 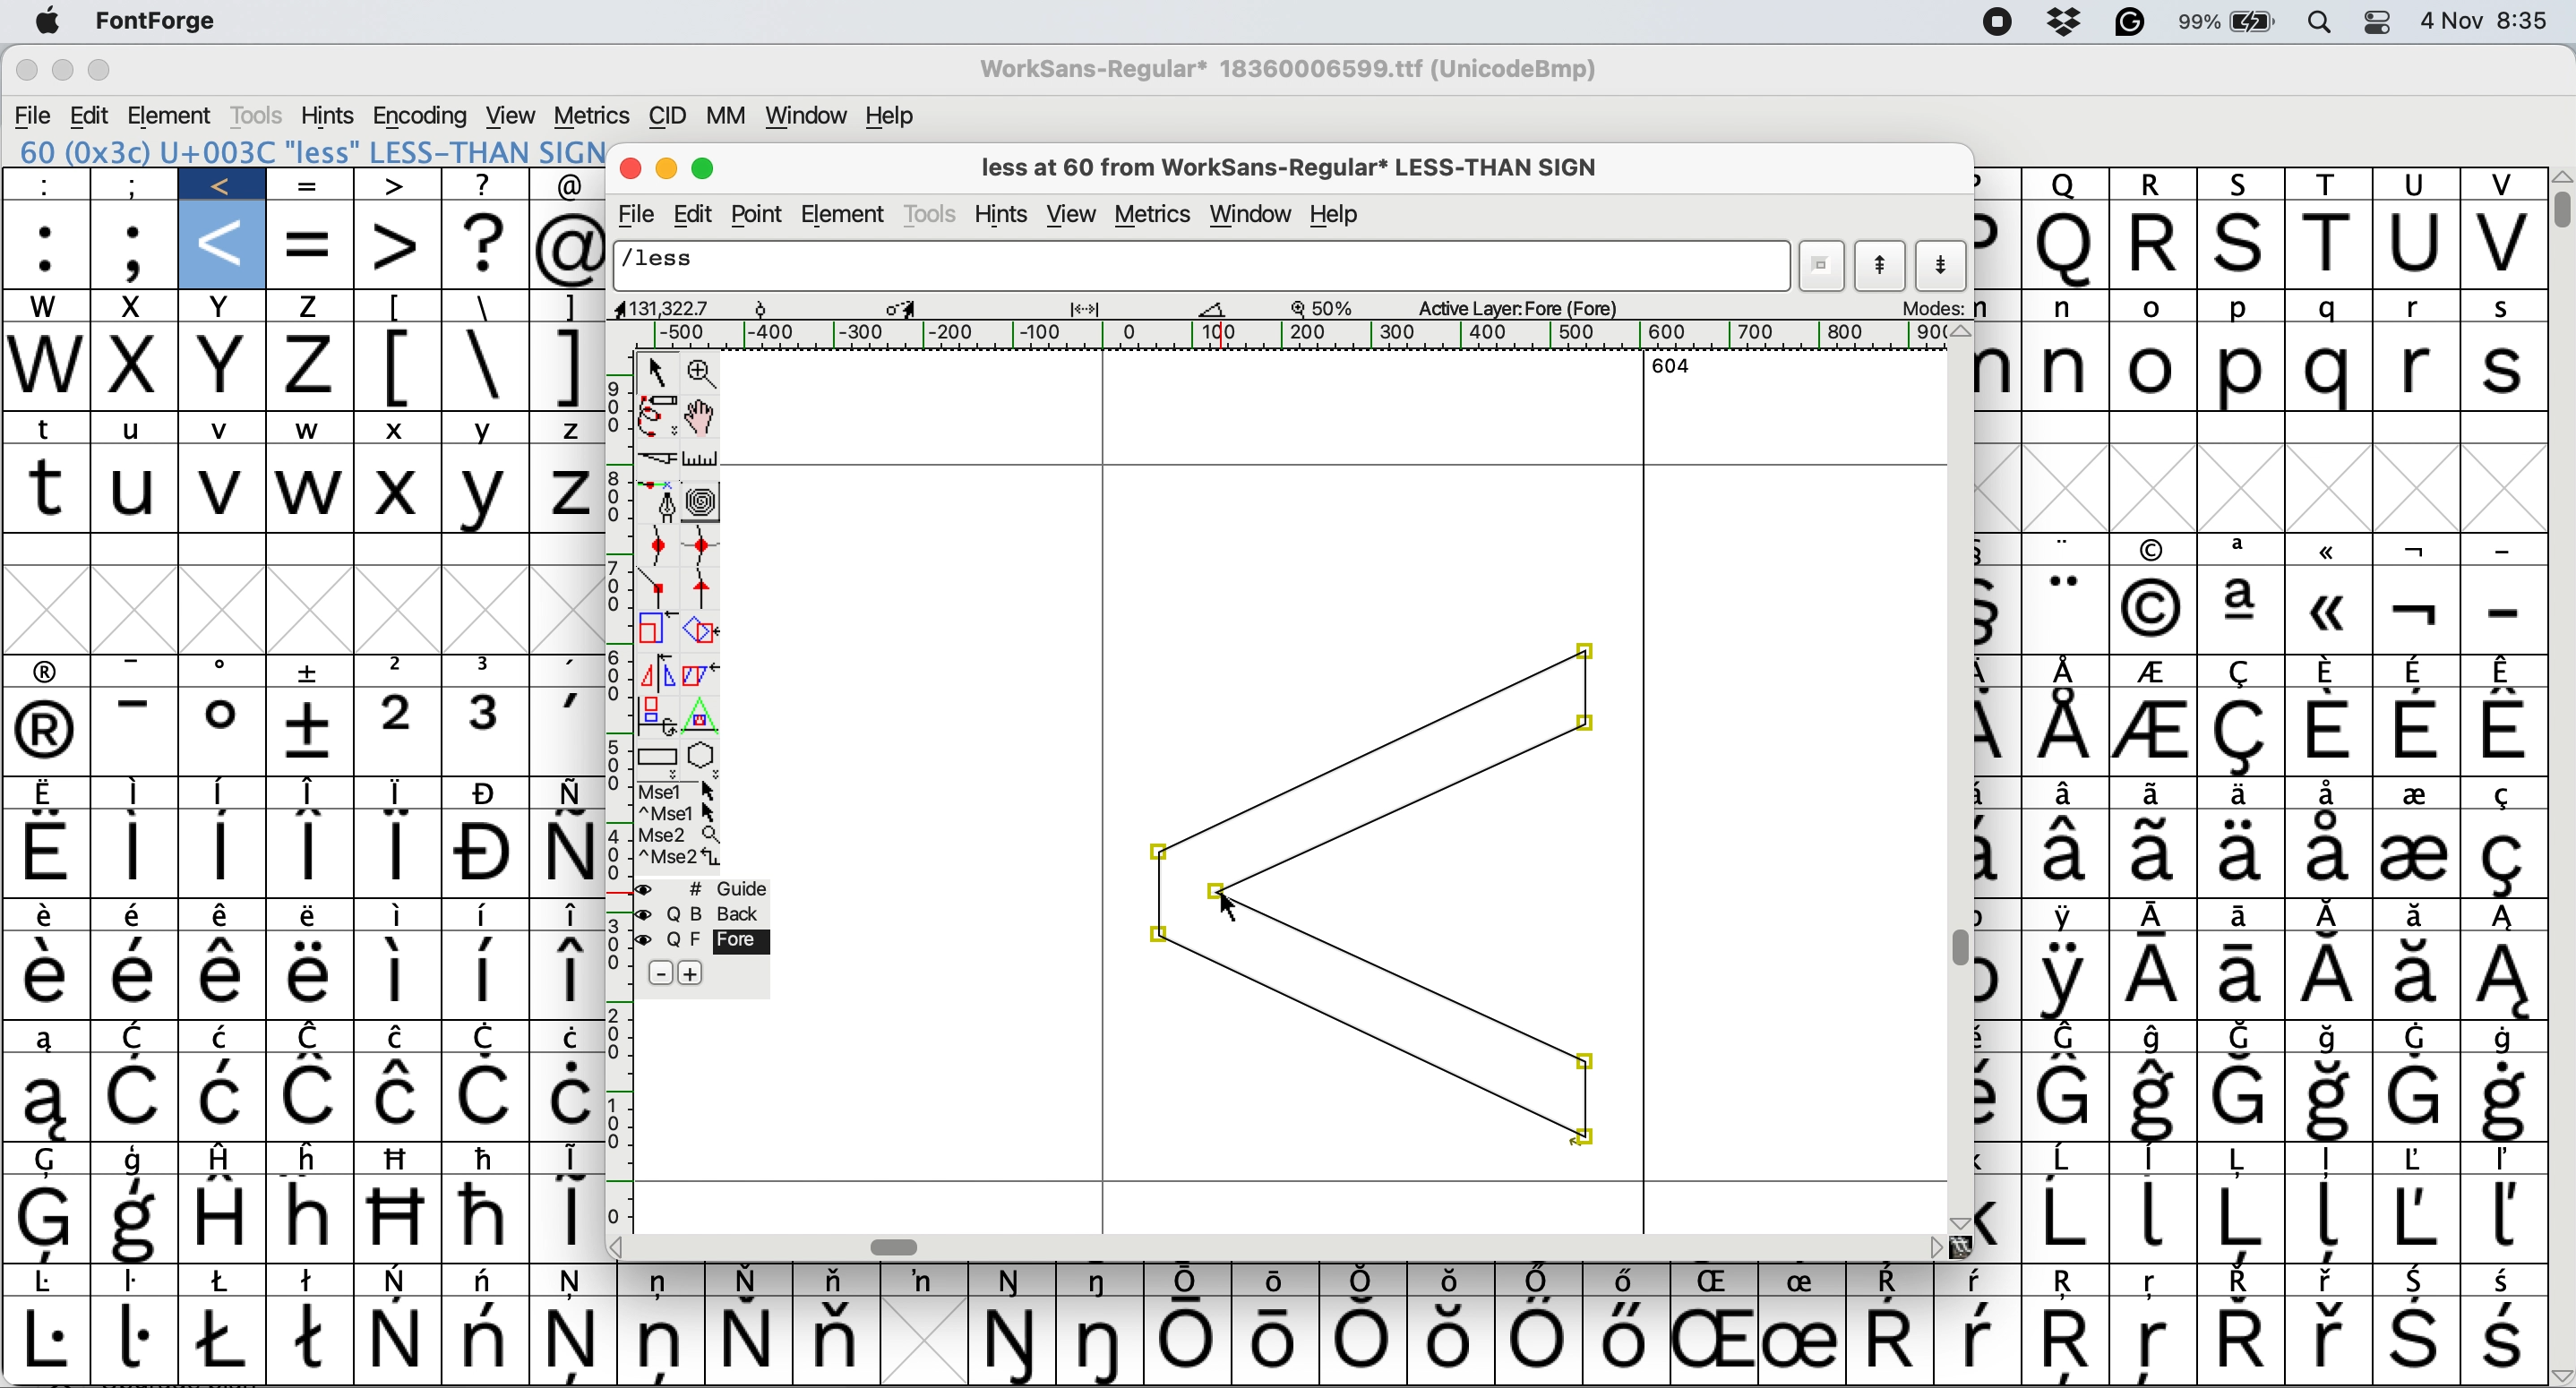 I want to click on cut splines in two, so click(x=657, y=461).